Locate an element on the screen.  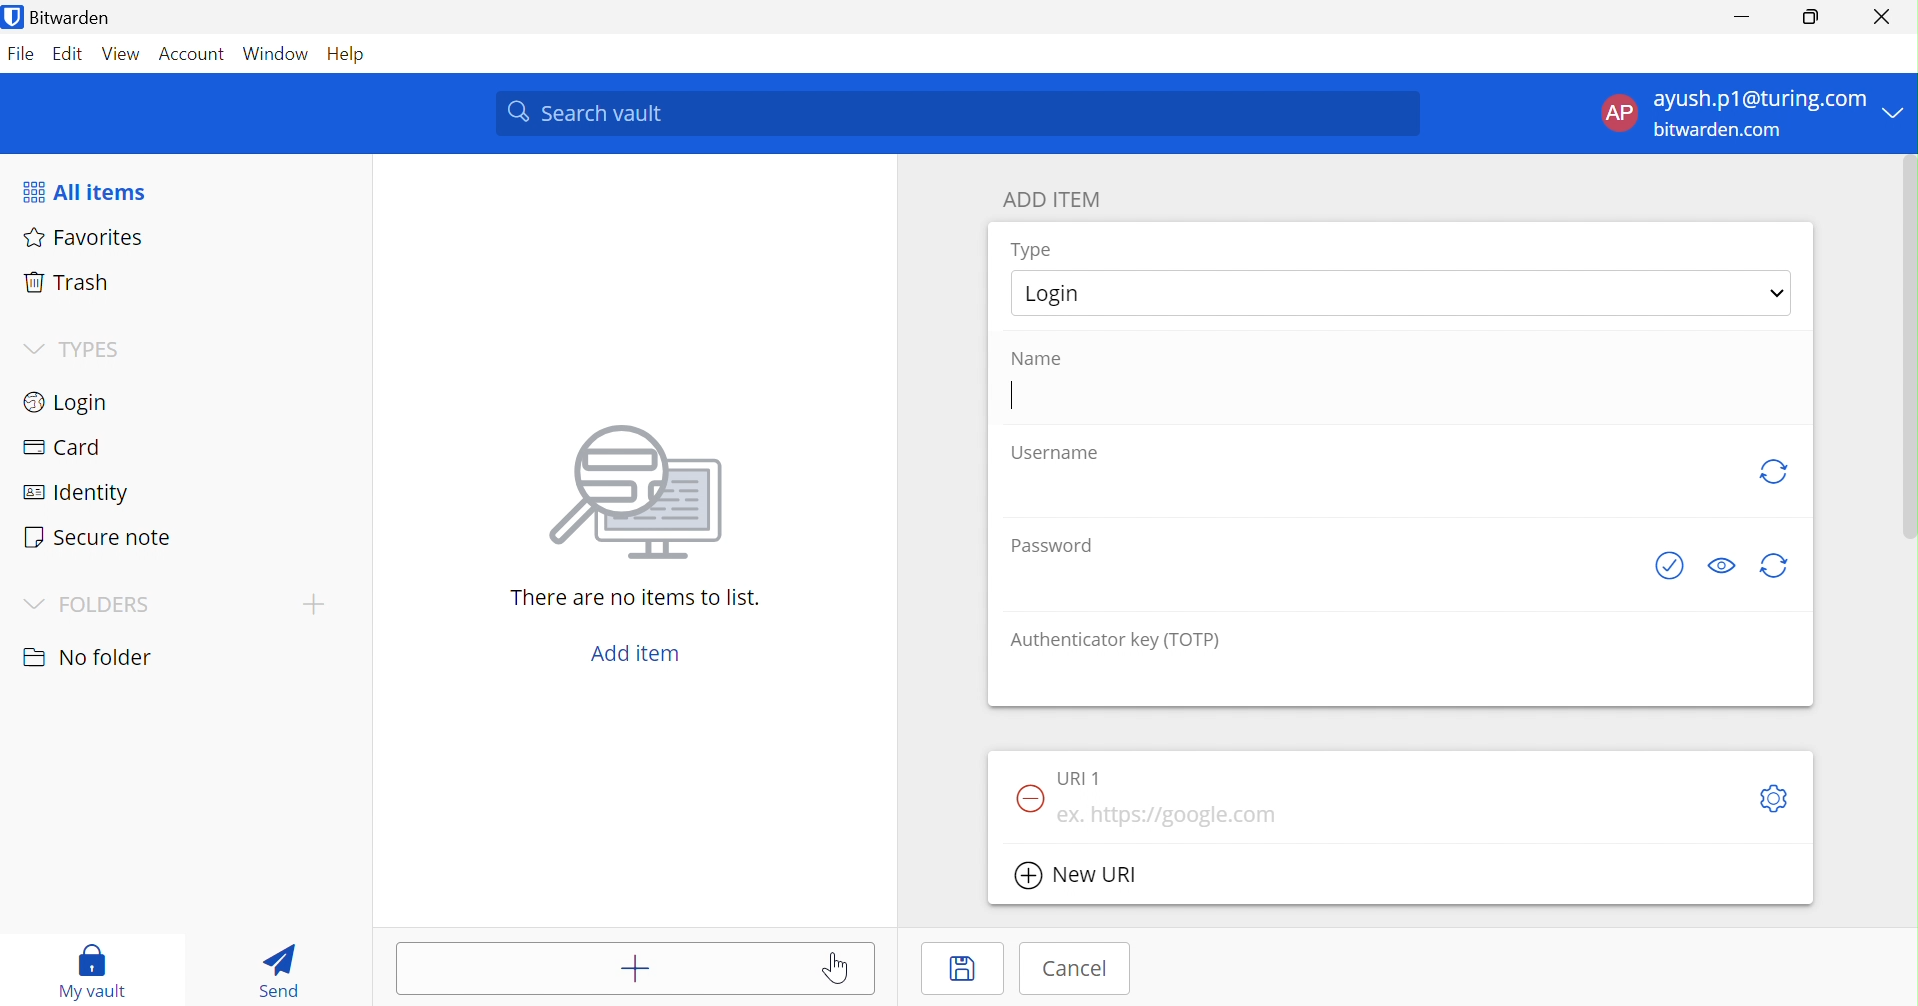
Restore Down is located at coordinates (1812, 14).